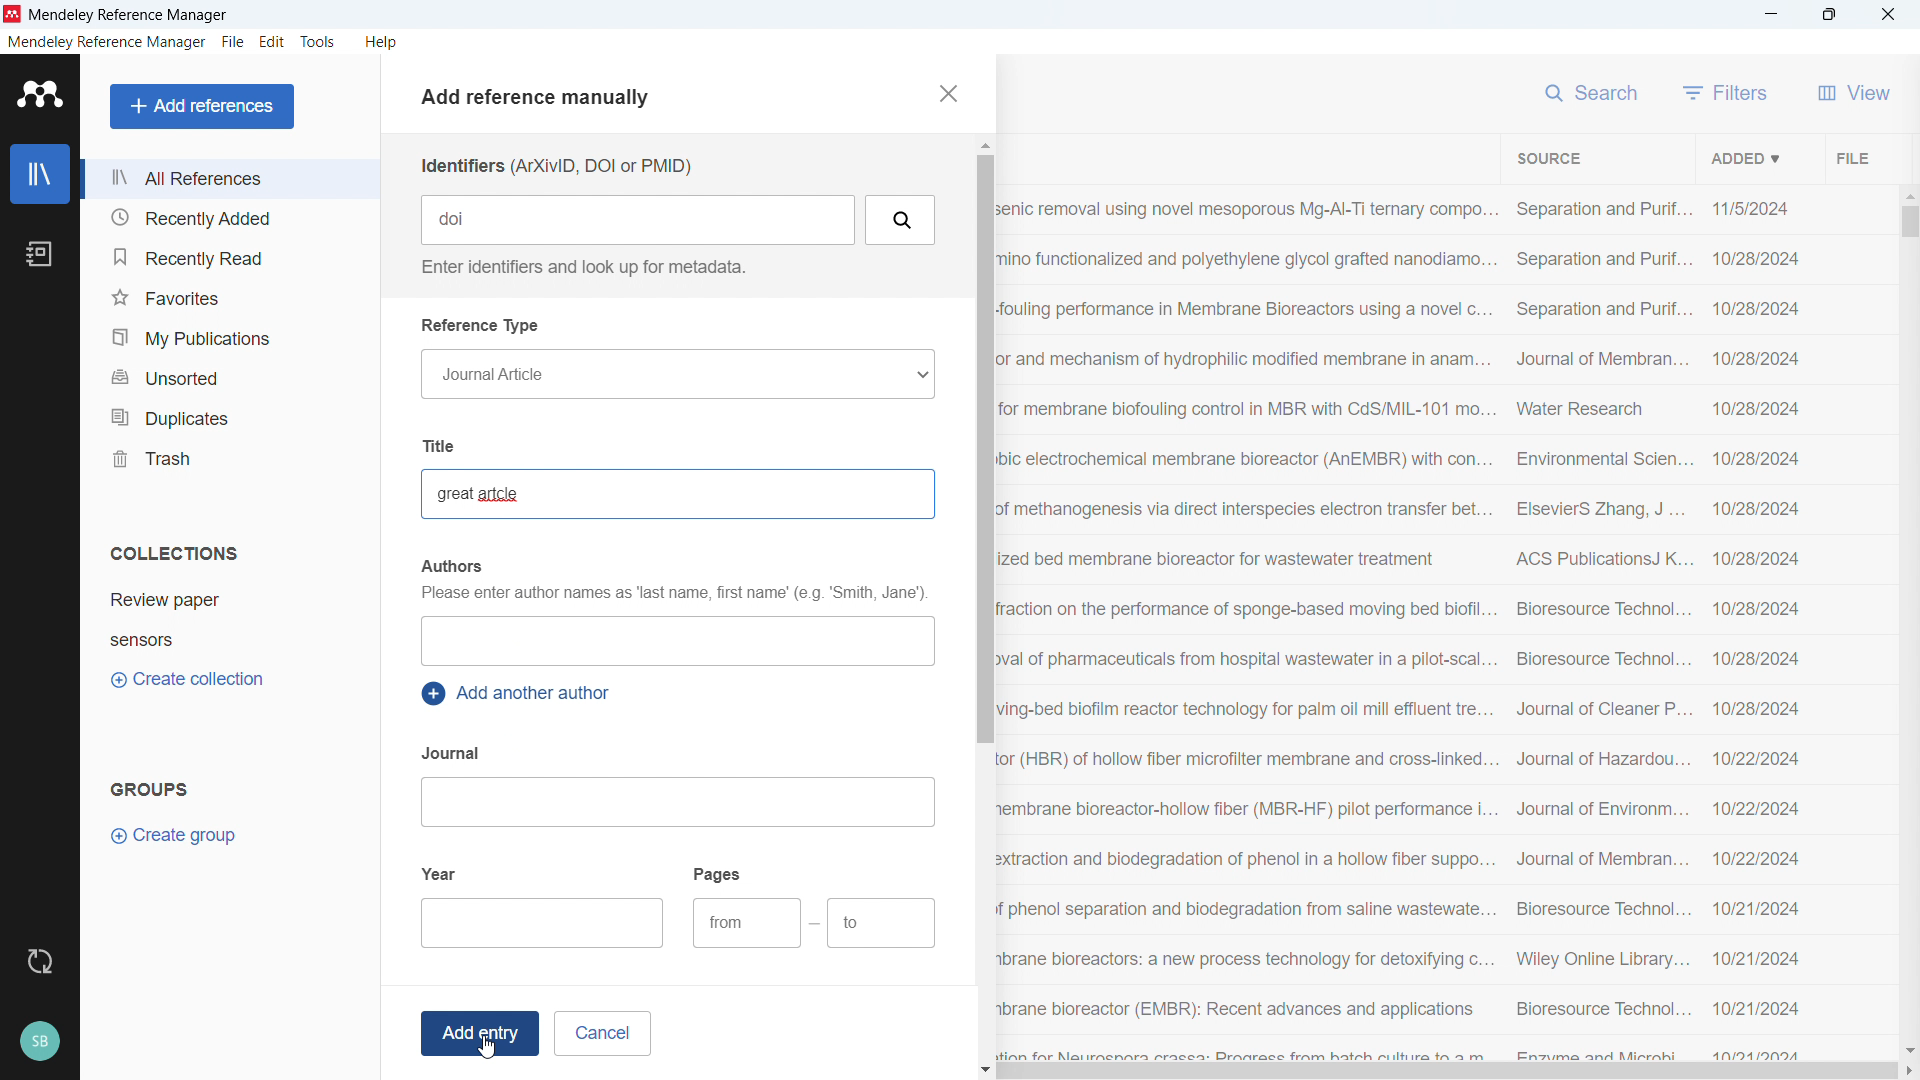 Image resolution: width=1920 pixels, height=1080 pixels. I want to click on logo, so click(13, 14).